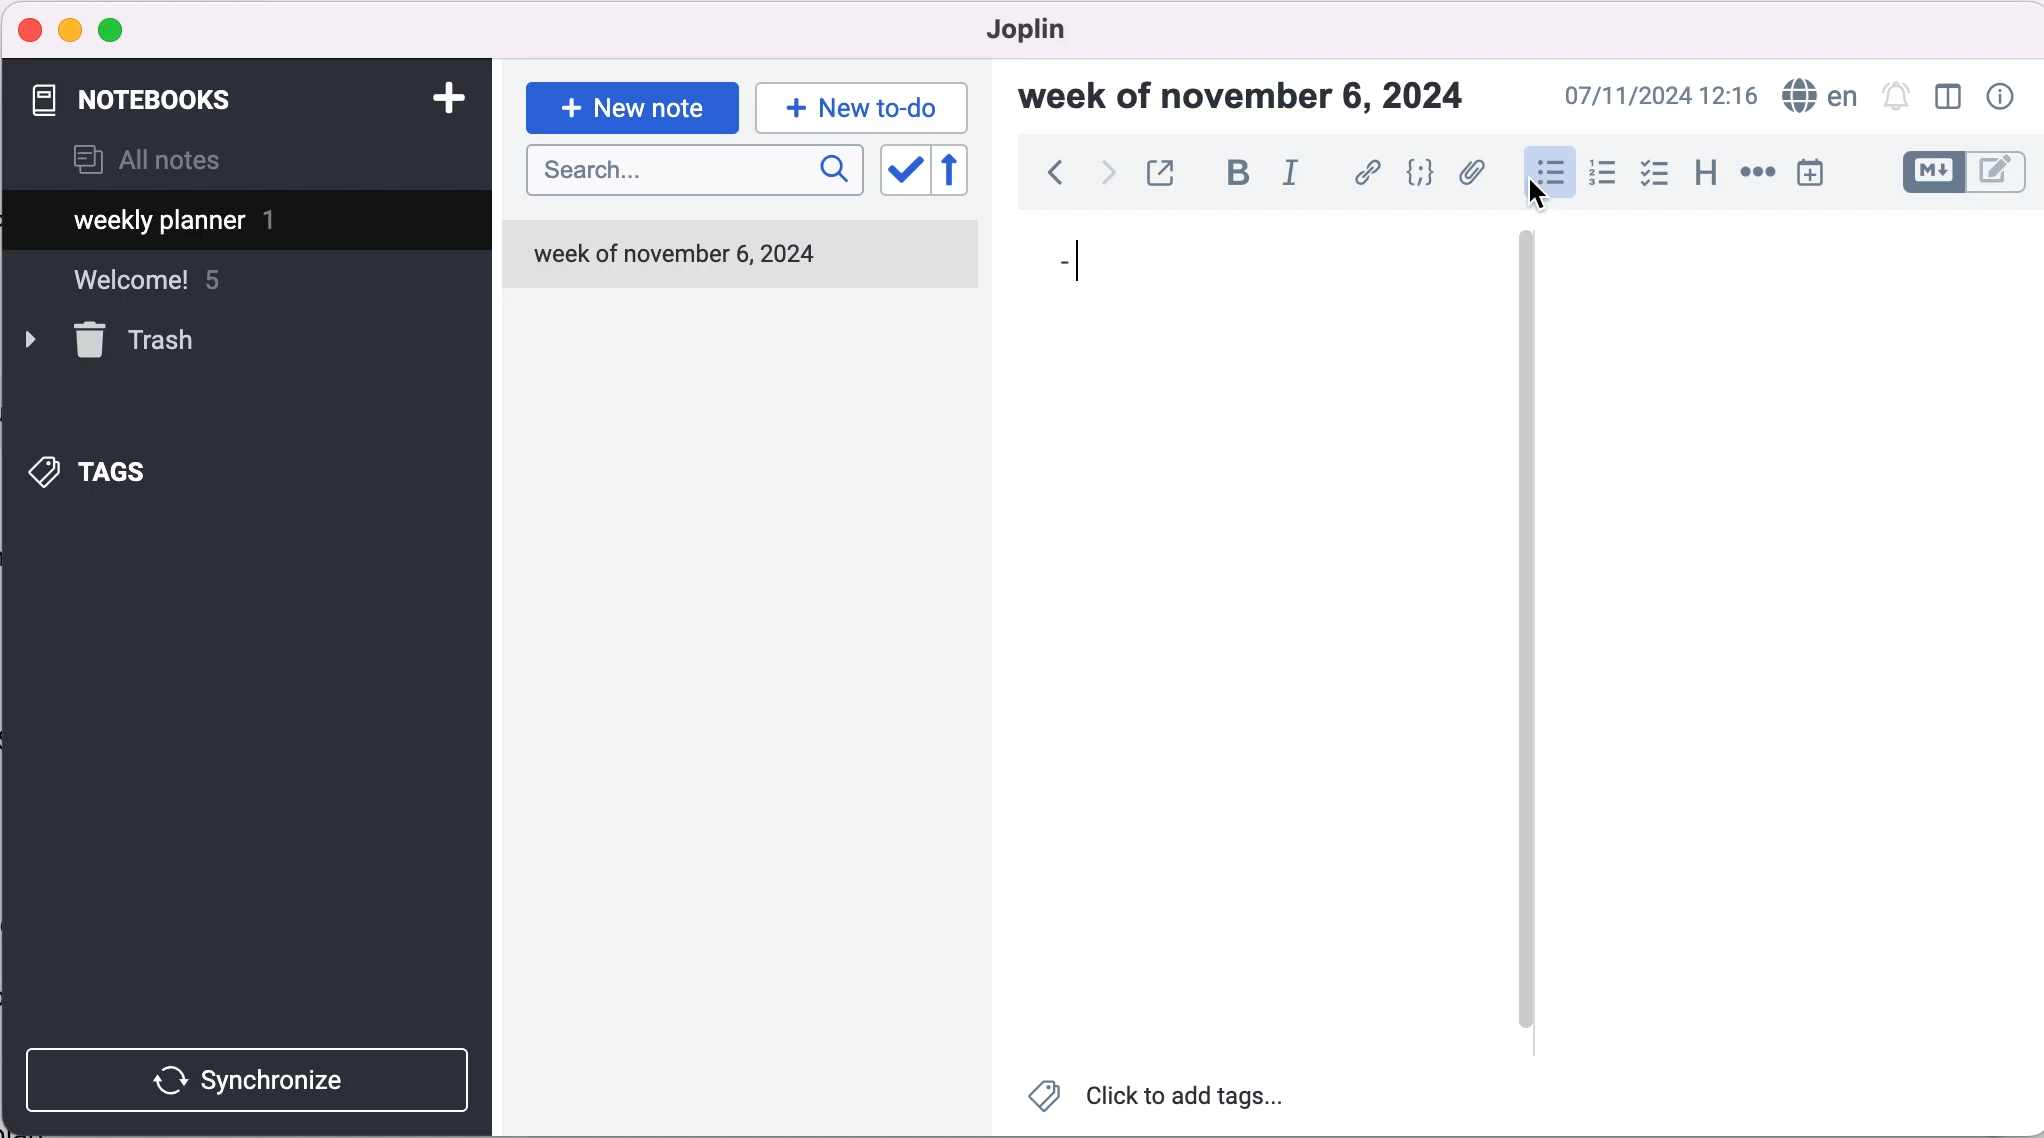 This screenshot has height=1138, width=2044. Describe the element at coordinates (147, 162) in the screenshot. I see `all notes` at that location.